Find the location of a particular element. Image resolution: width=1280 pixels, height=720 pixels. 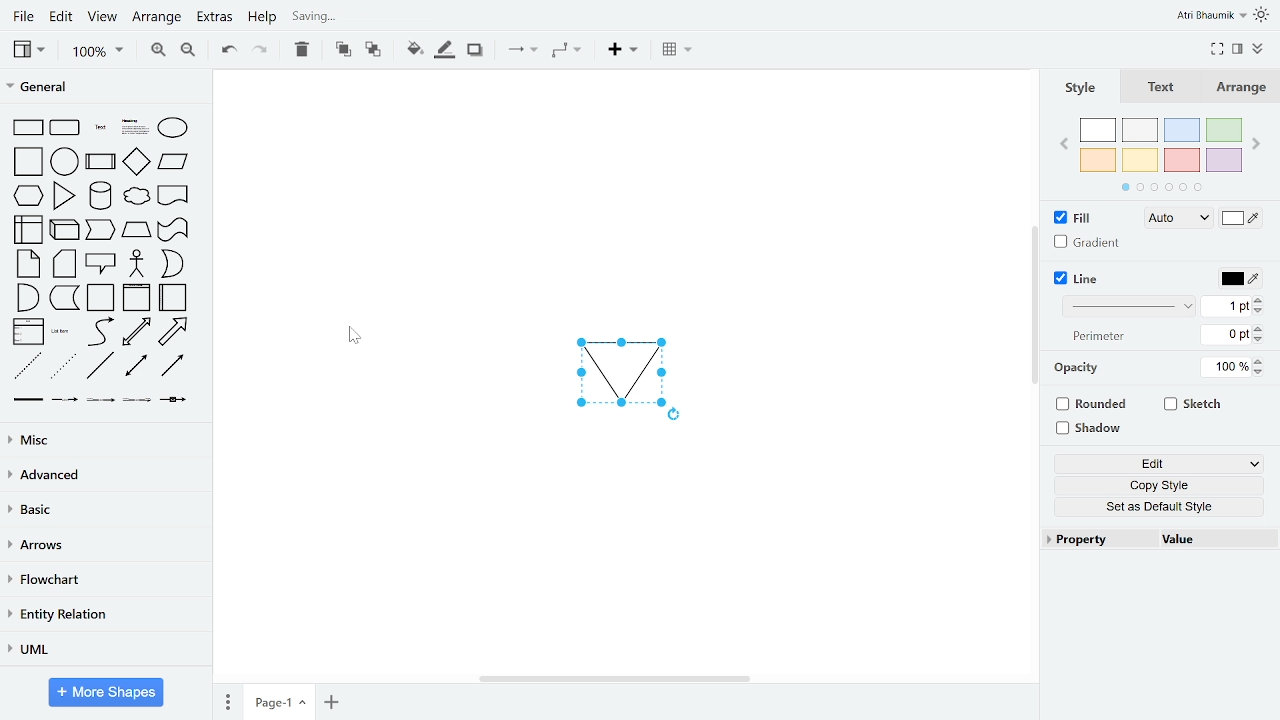

current page is located at coordinates (279, 700).